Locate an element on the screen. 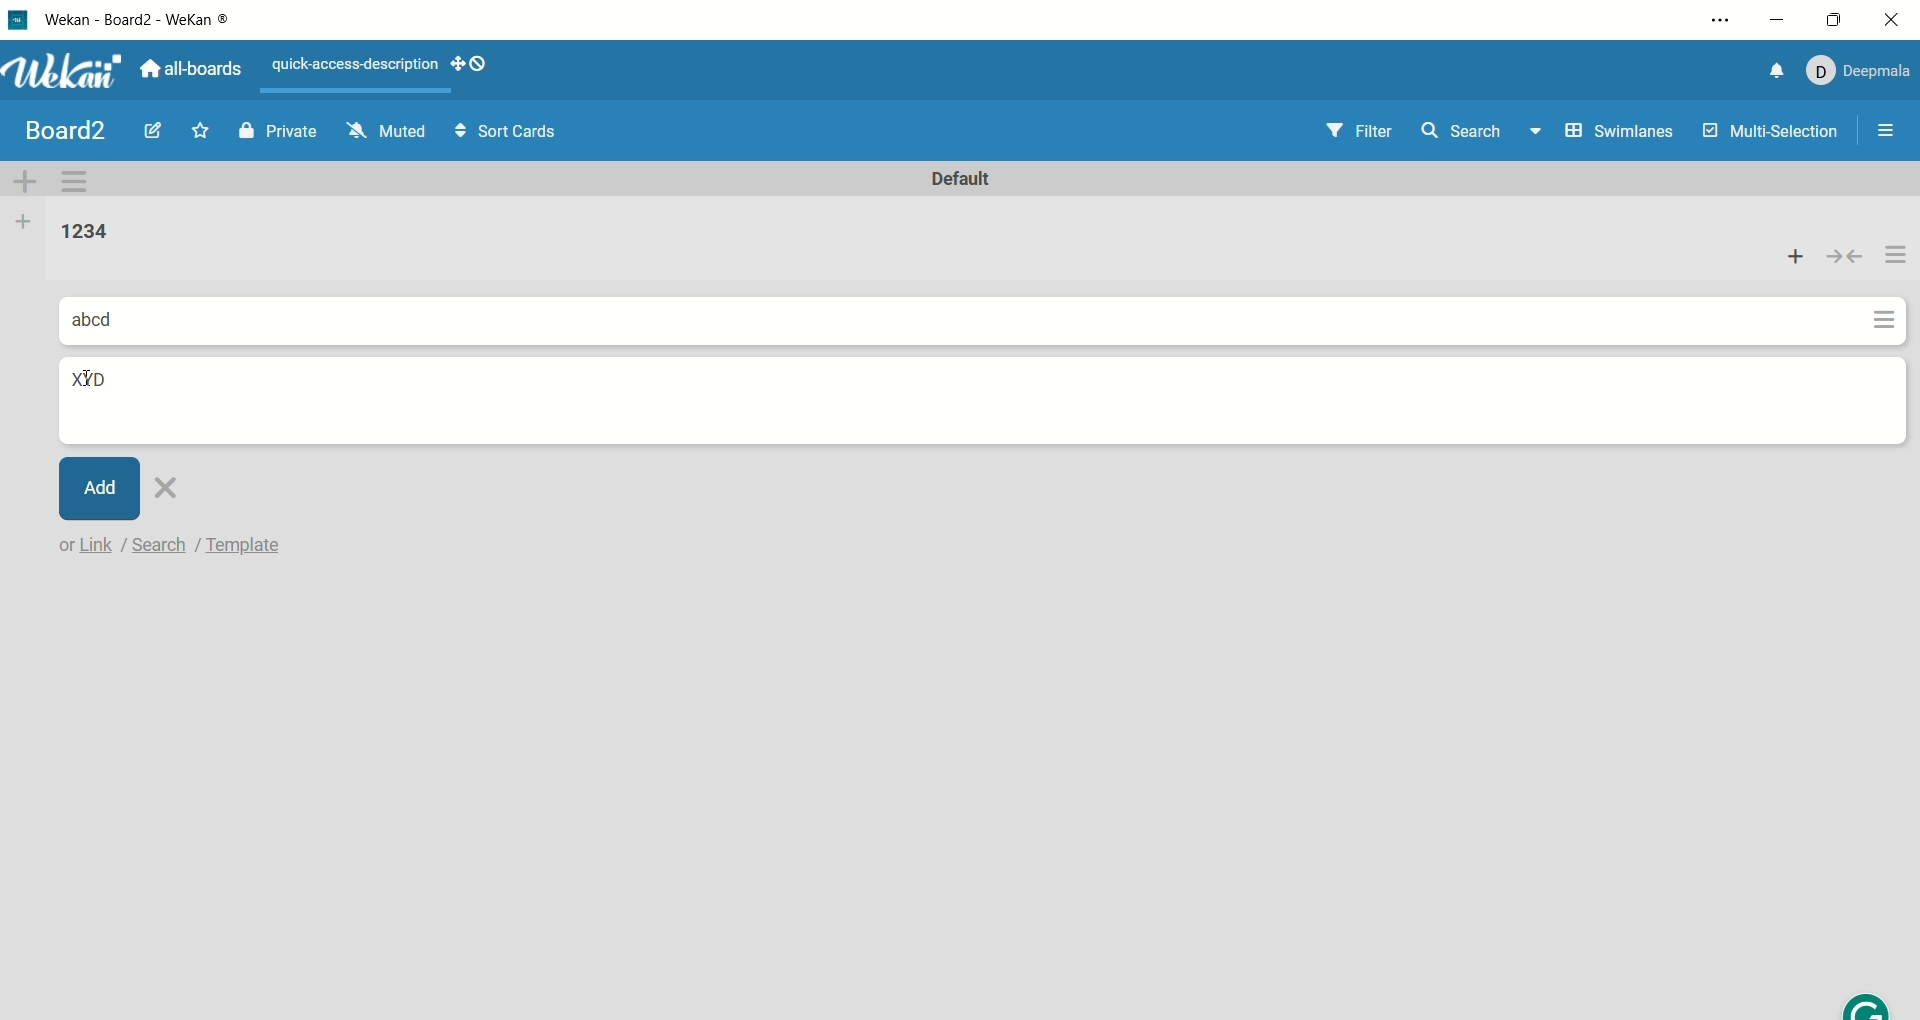 The width and height of the screenshot is (1920, 1020). search is located at coordinates (1486, 128).